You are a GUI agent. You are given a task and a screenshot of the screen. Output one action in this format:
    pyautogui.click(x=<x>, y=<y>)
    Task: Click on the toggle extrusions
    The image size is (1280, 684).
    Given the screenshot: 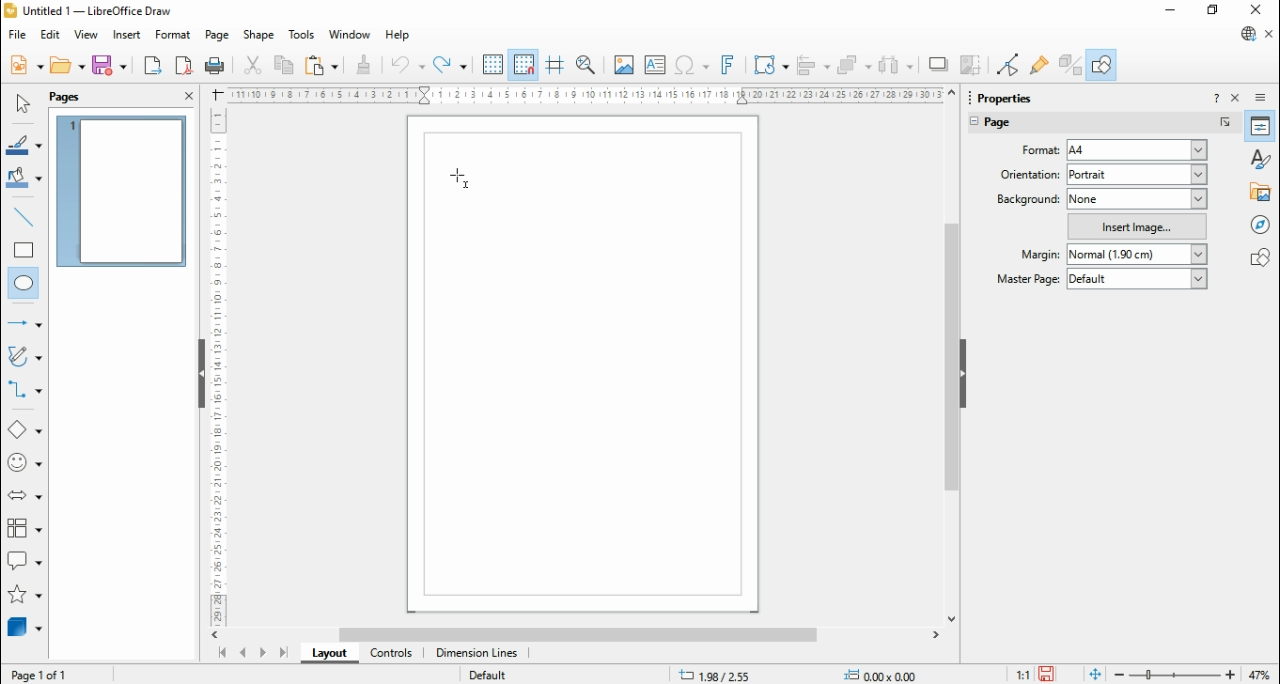 What is the action you would take?
    pyautogui.click(x=1070, y=64)
    